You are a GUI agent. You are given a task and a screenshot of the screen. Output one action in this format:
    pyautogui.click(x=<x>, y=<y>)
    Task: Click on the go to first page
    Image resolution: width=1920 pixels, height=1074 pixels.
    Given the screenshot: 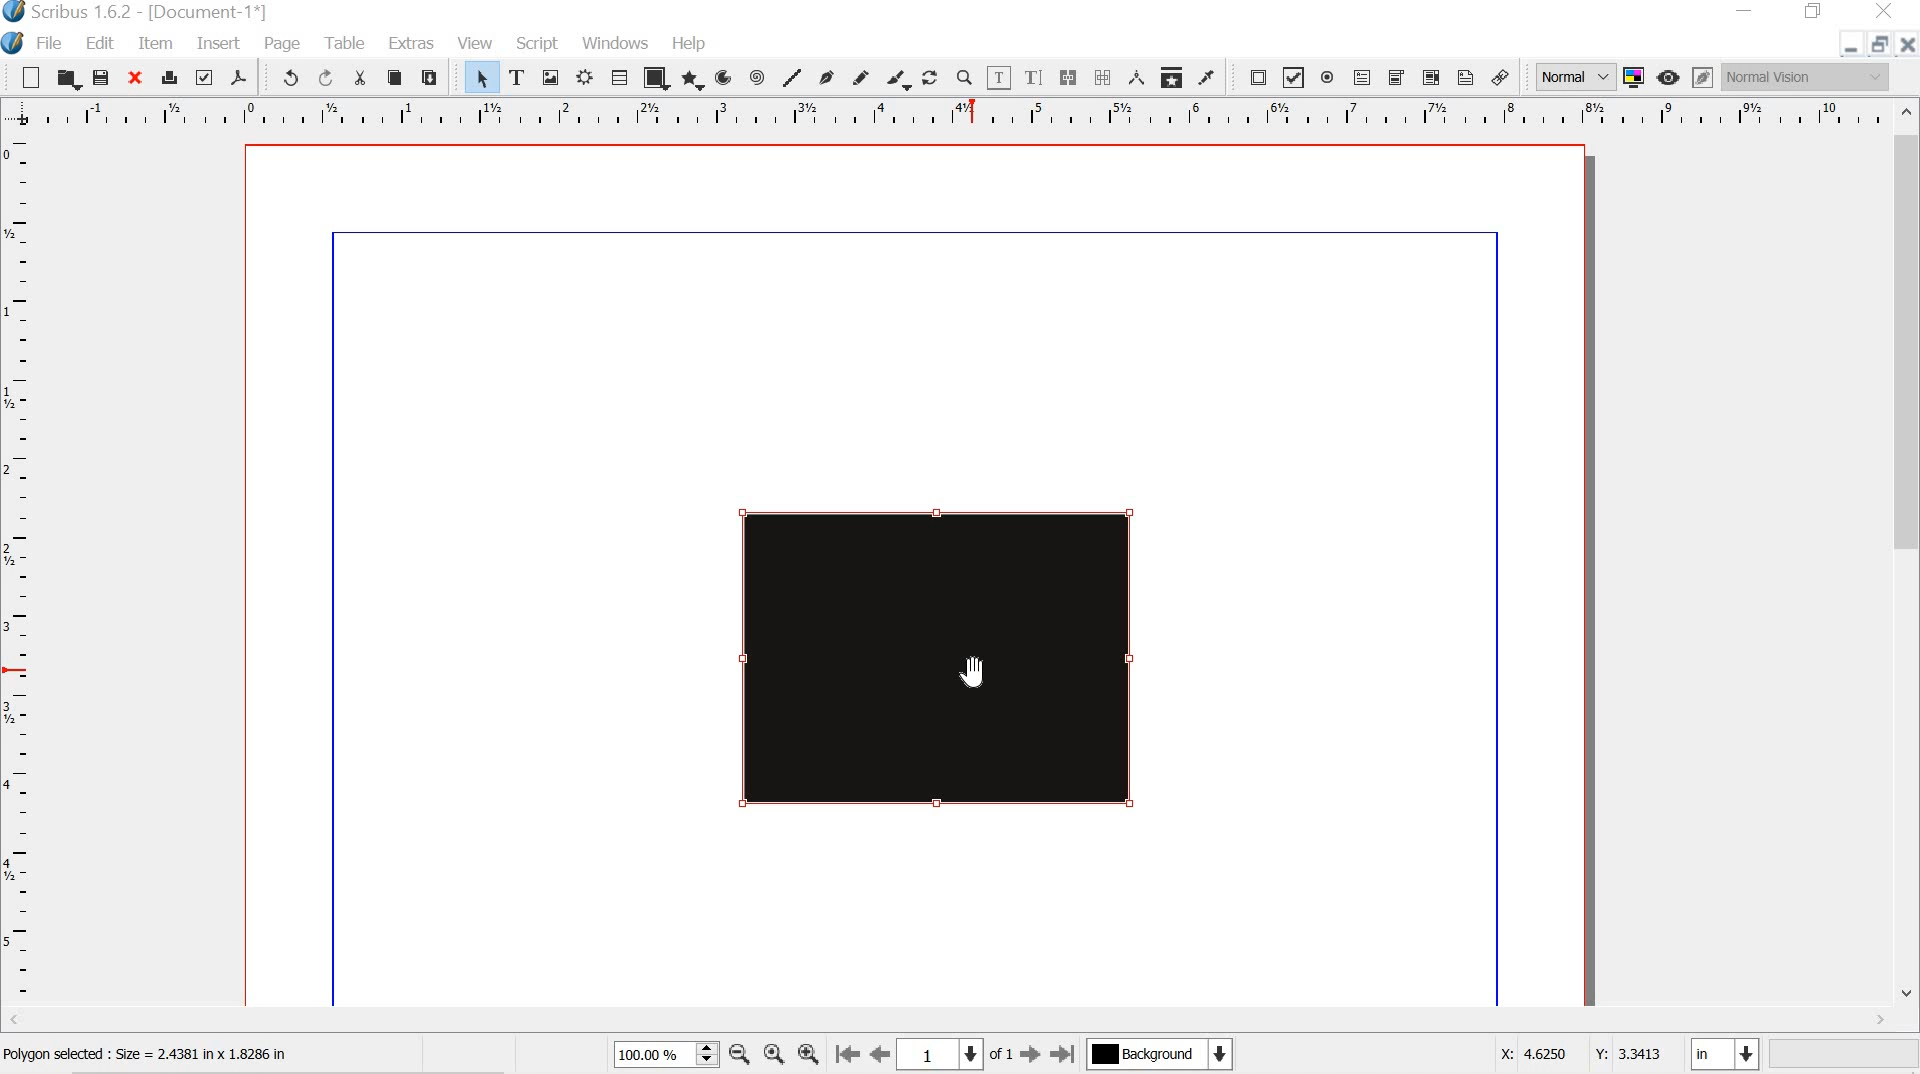 What is the action you would take?
    pyautogui.click(x=846, y=1056)
    